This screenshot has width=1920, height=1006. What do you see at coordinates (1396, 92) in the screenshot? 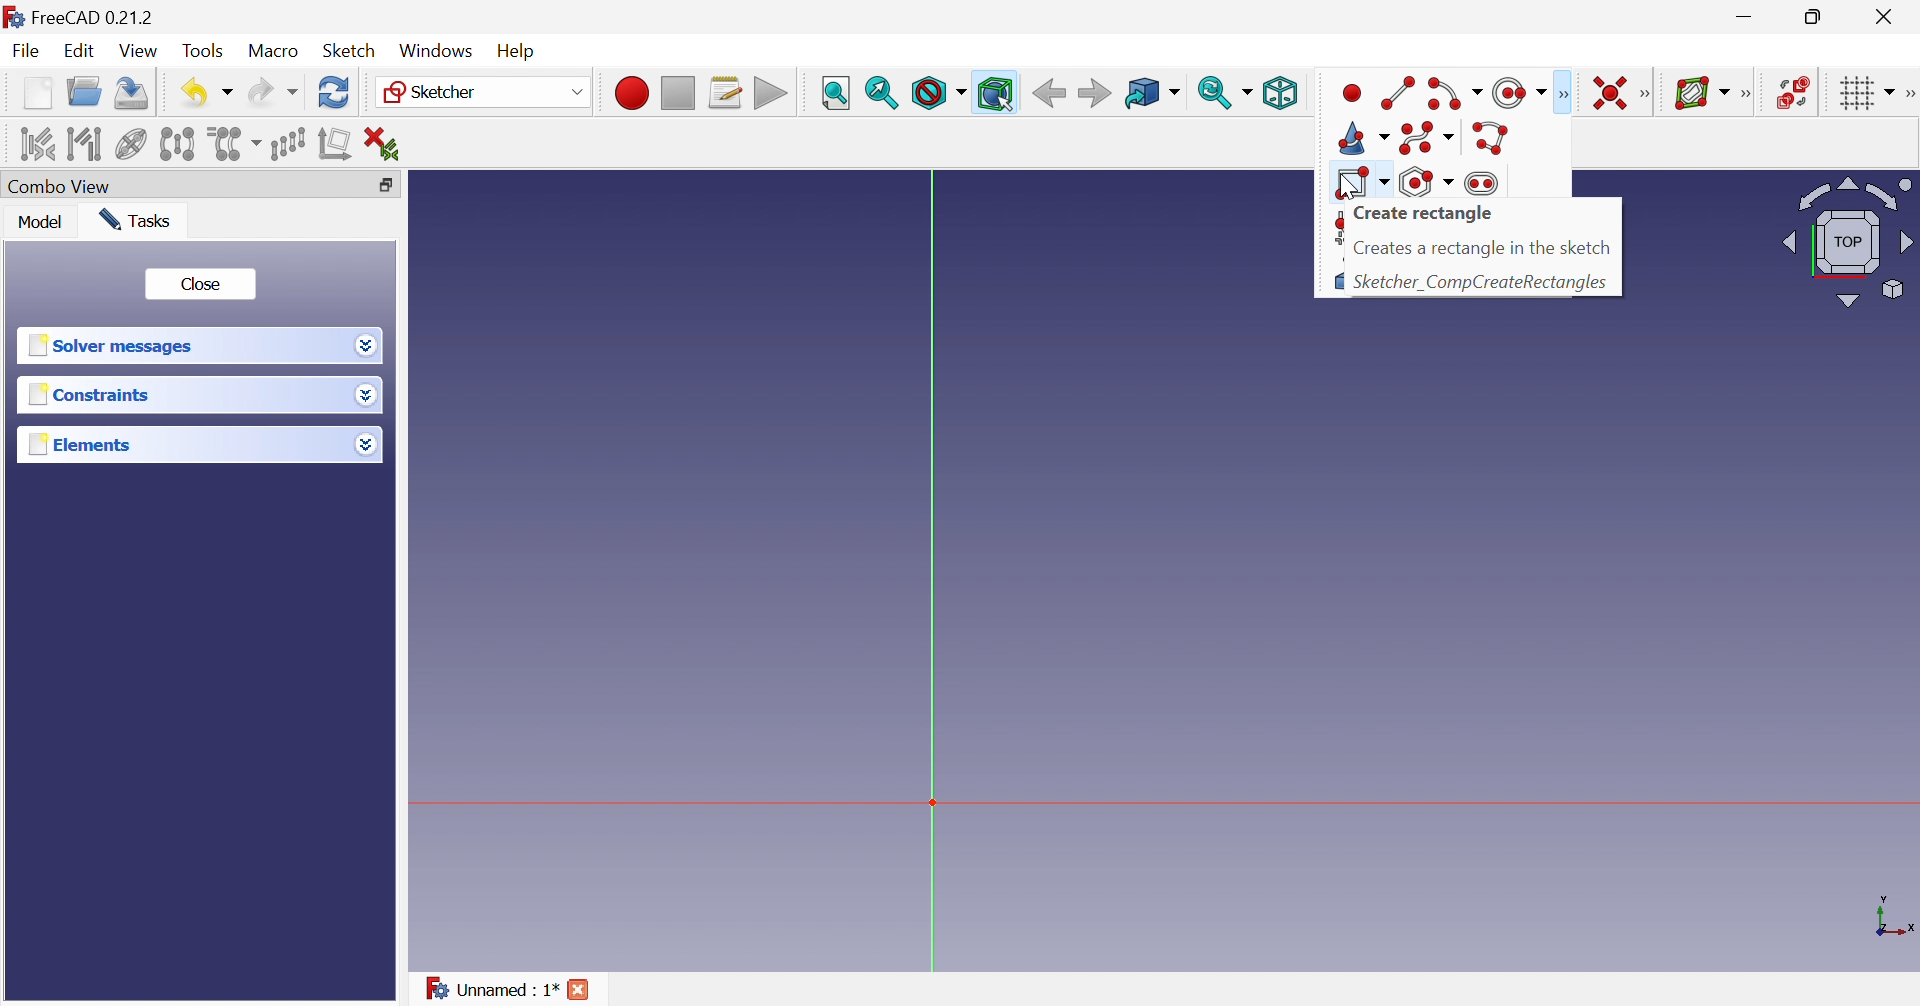
I see `Create line` at bounding box center [1396, 92].